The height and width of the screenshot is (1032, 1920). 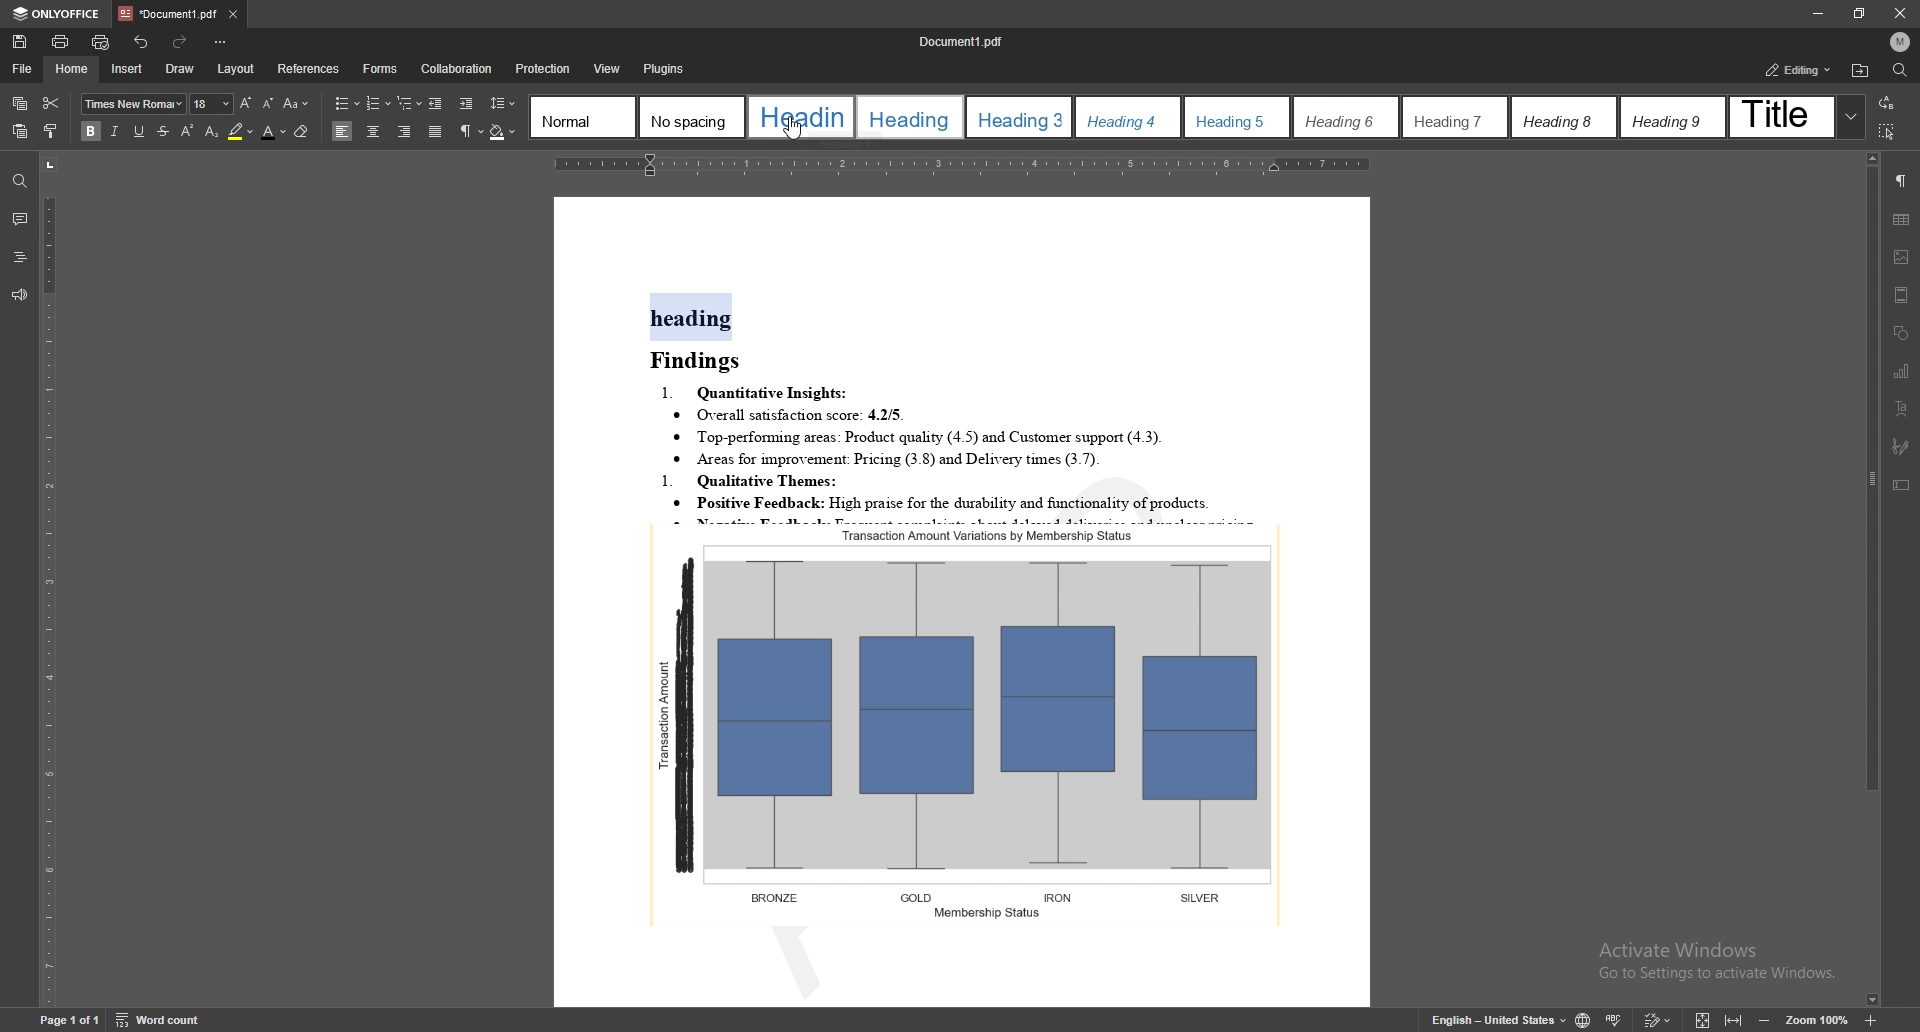 What do you see at coordinates (968, 41) in the screenshot?
I see `Document 1.pdf` at bounding box center [968, 41].